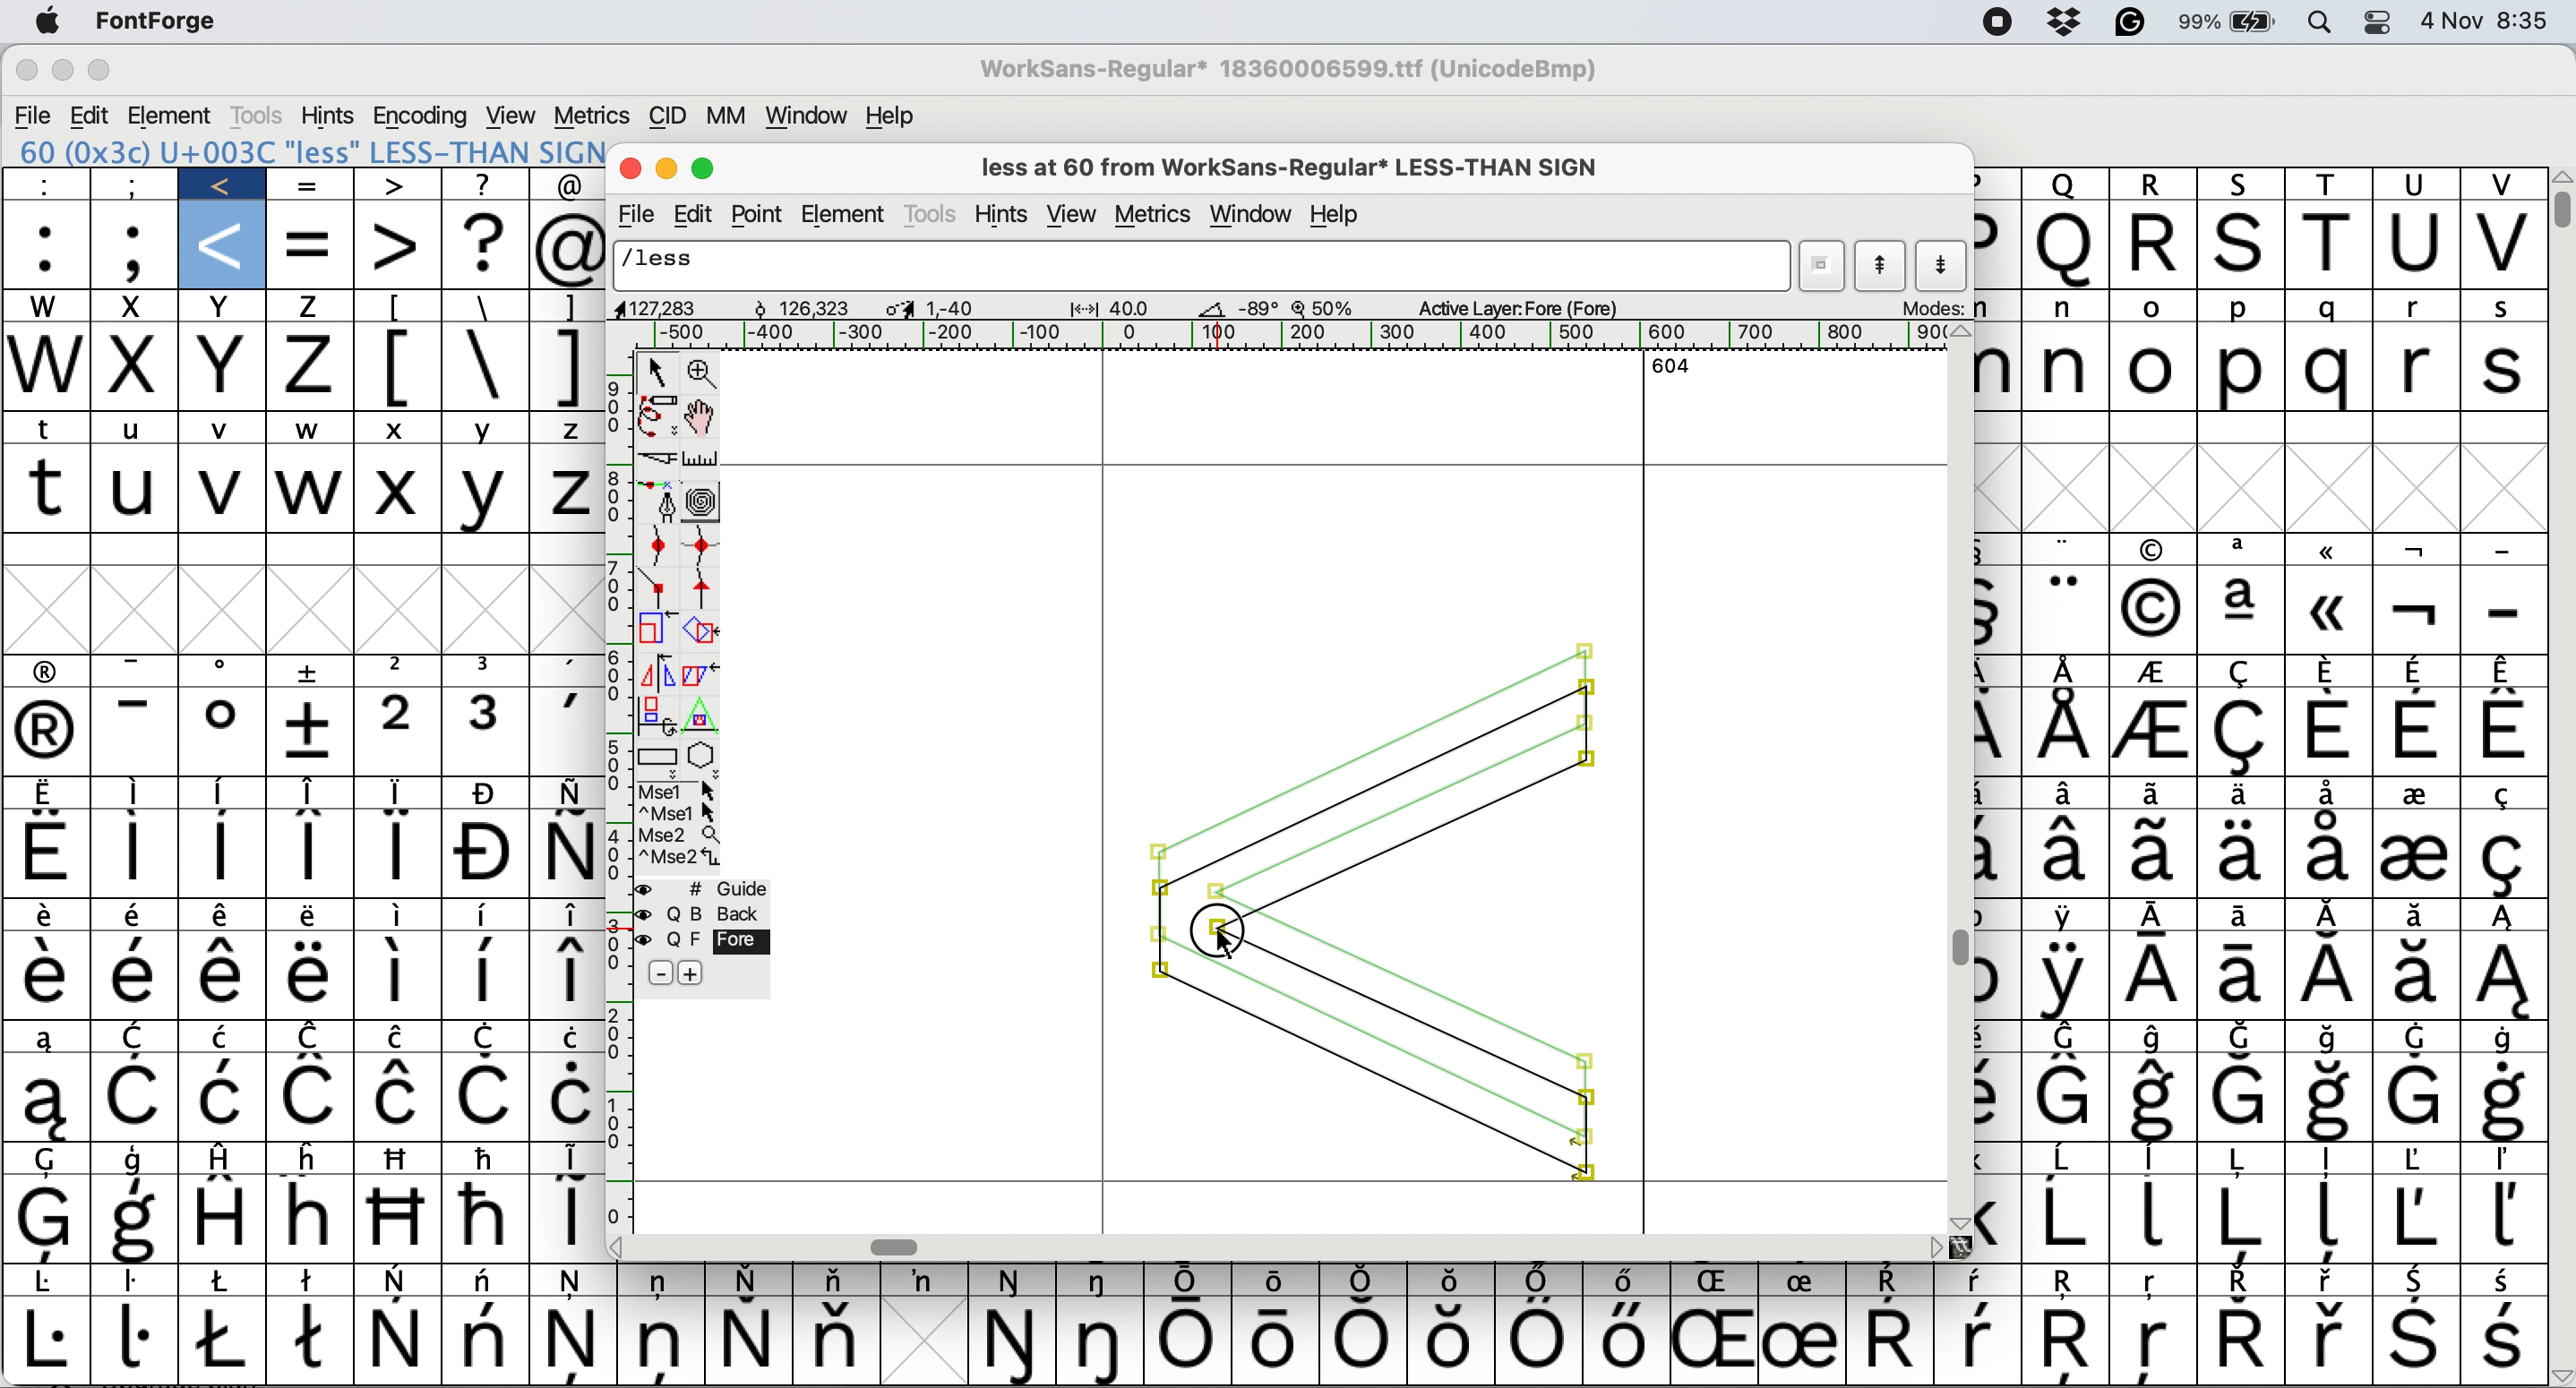 This screenshot has width=2576, height=1388. What do you see at coordinates (2327, 1160) in the screenshot?
I see `Symbol` at bounding box center [2327, 1160].